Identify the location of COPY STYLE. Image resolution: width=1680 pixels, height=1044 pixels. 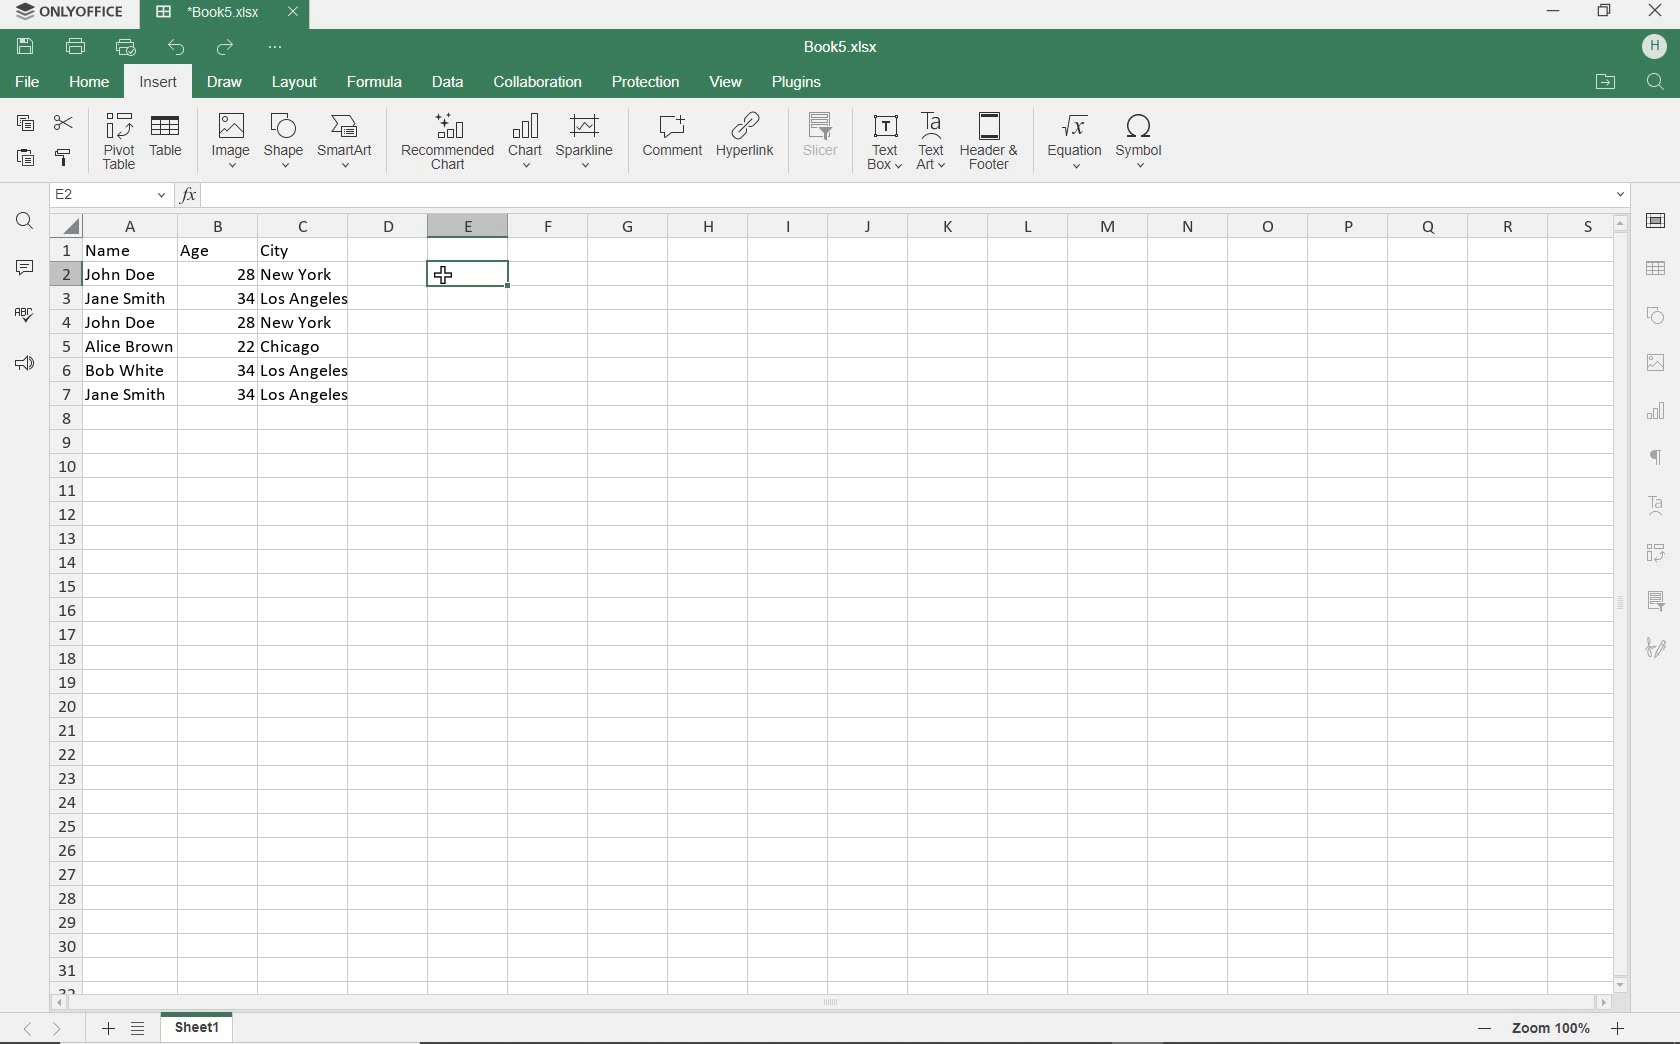
(64, 159).